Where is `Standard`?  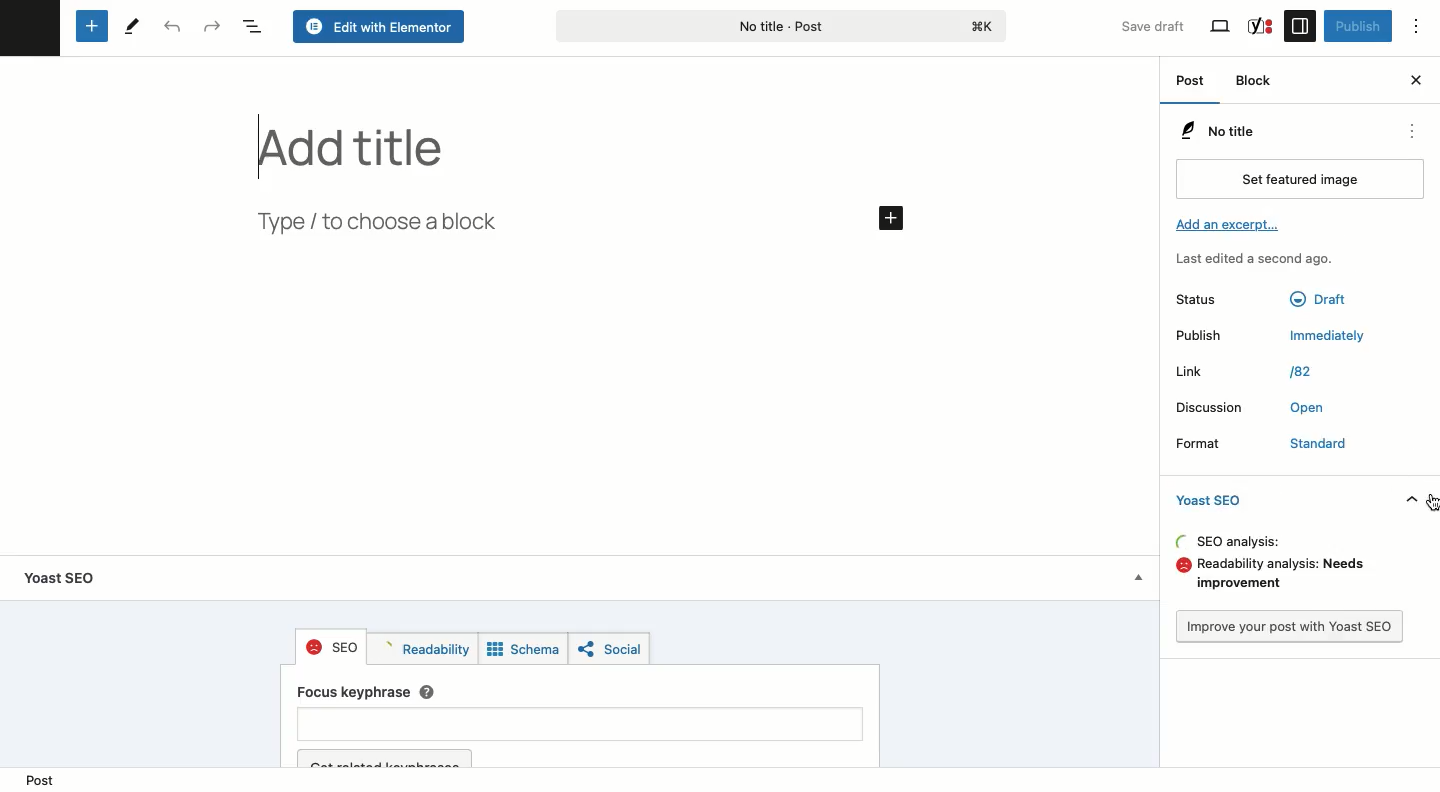 Standard is located at coordinates (1310, 445).